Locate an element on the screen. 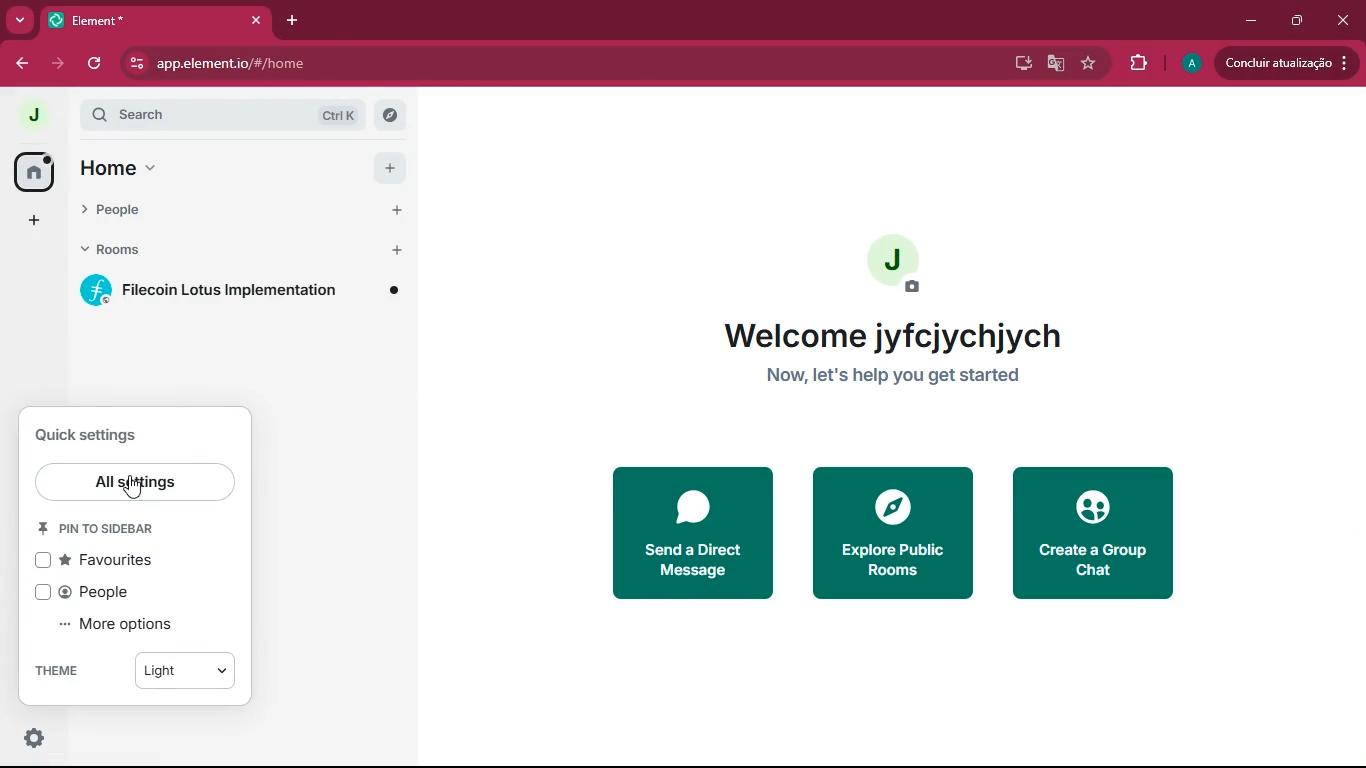  send is located at coordinates (691, 532).